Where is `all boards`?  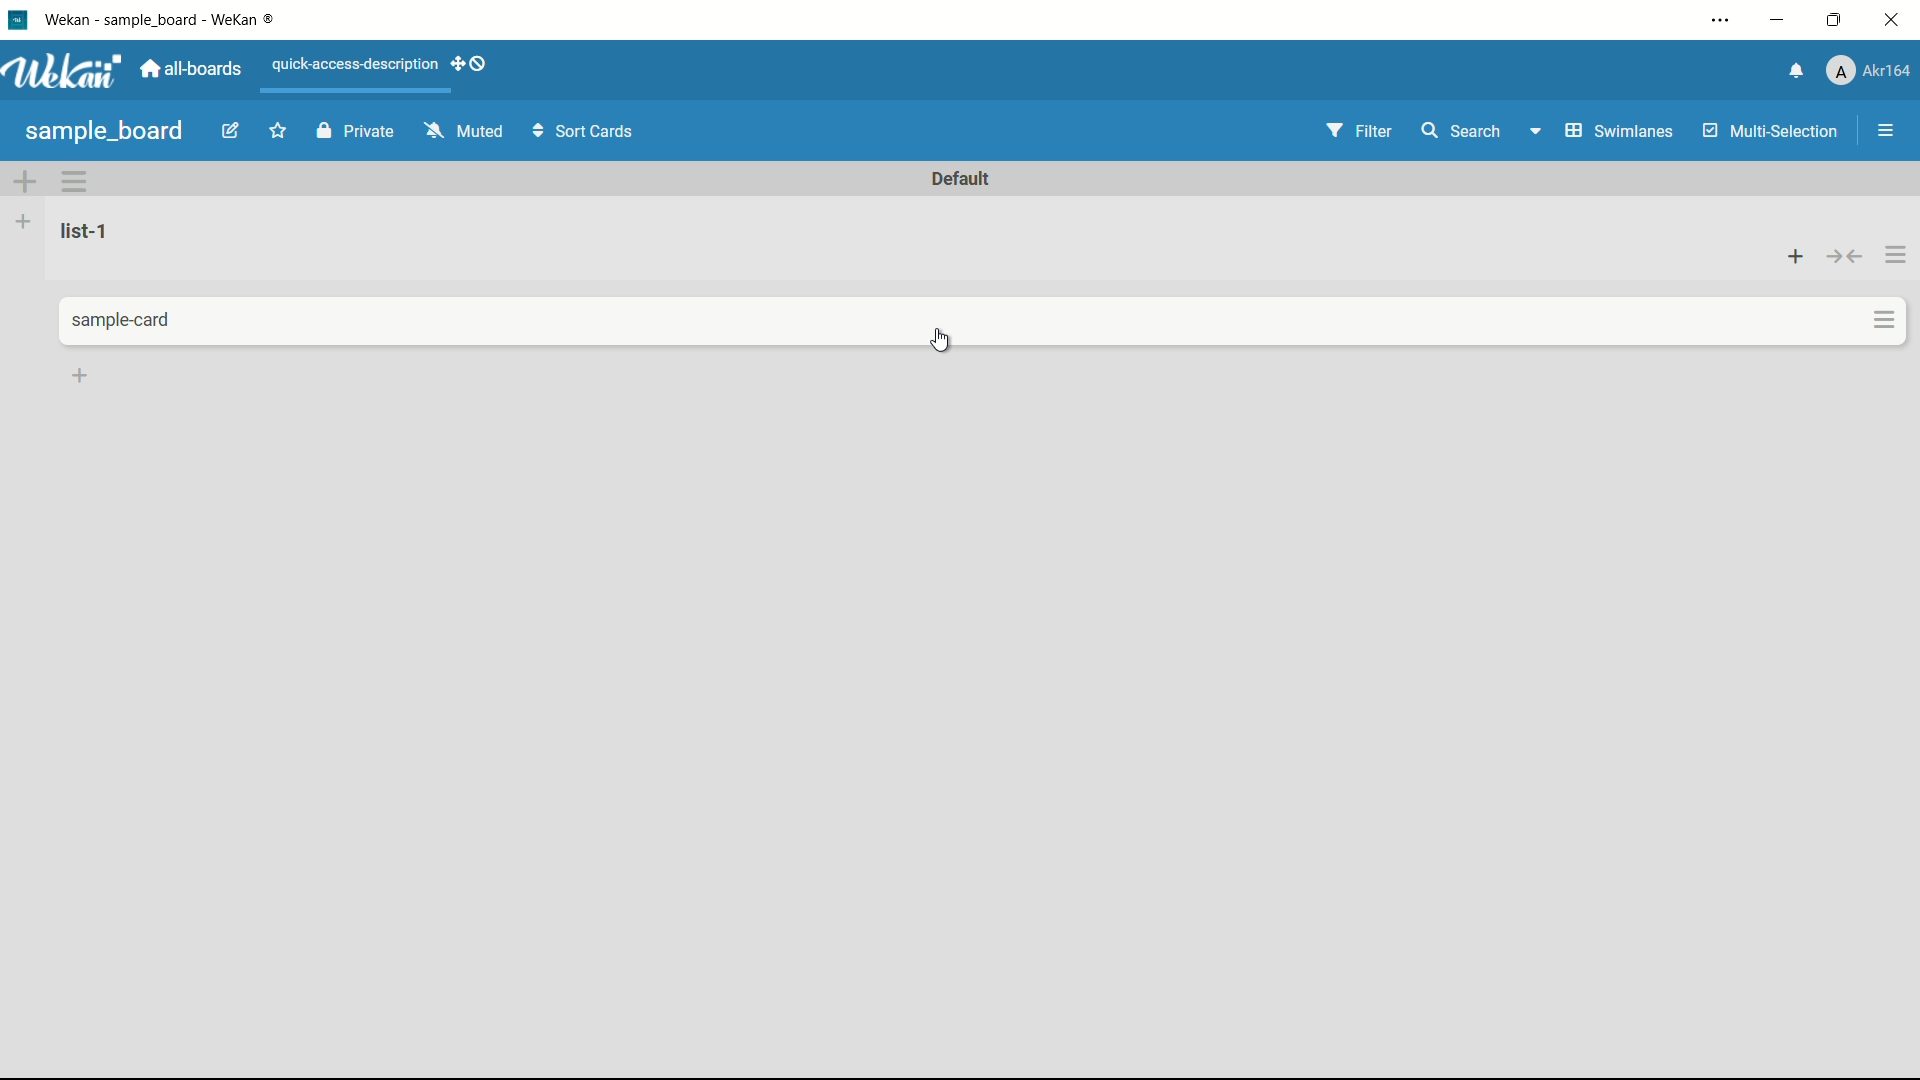
all boards is located at coordinates (193, 69).